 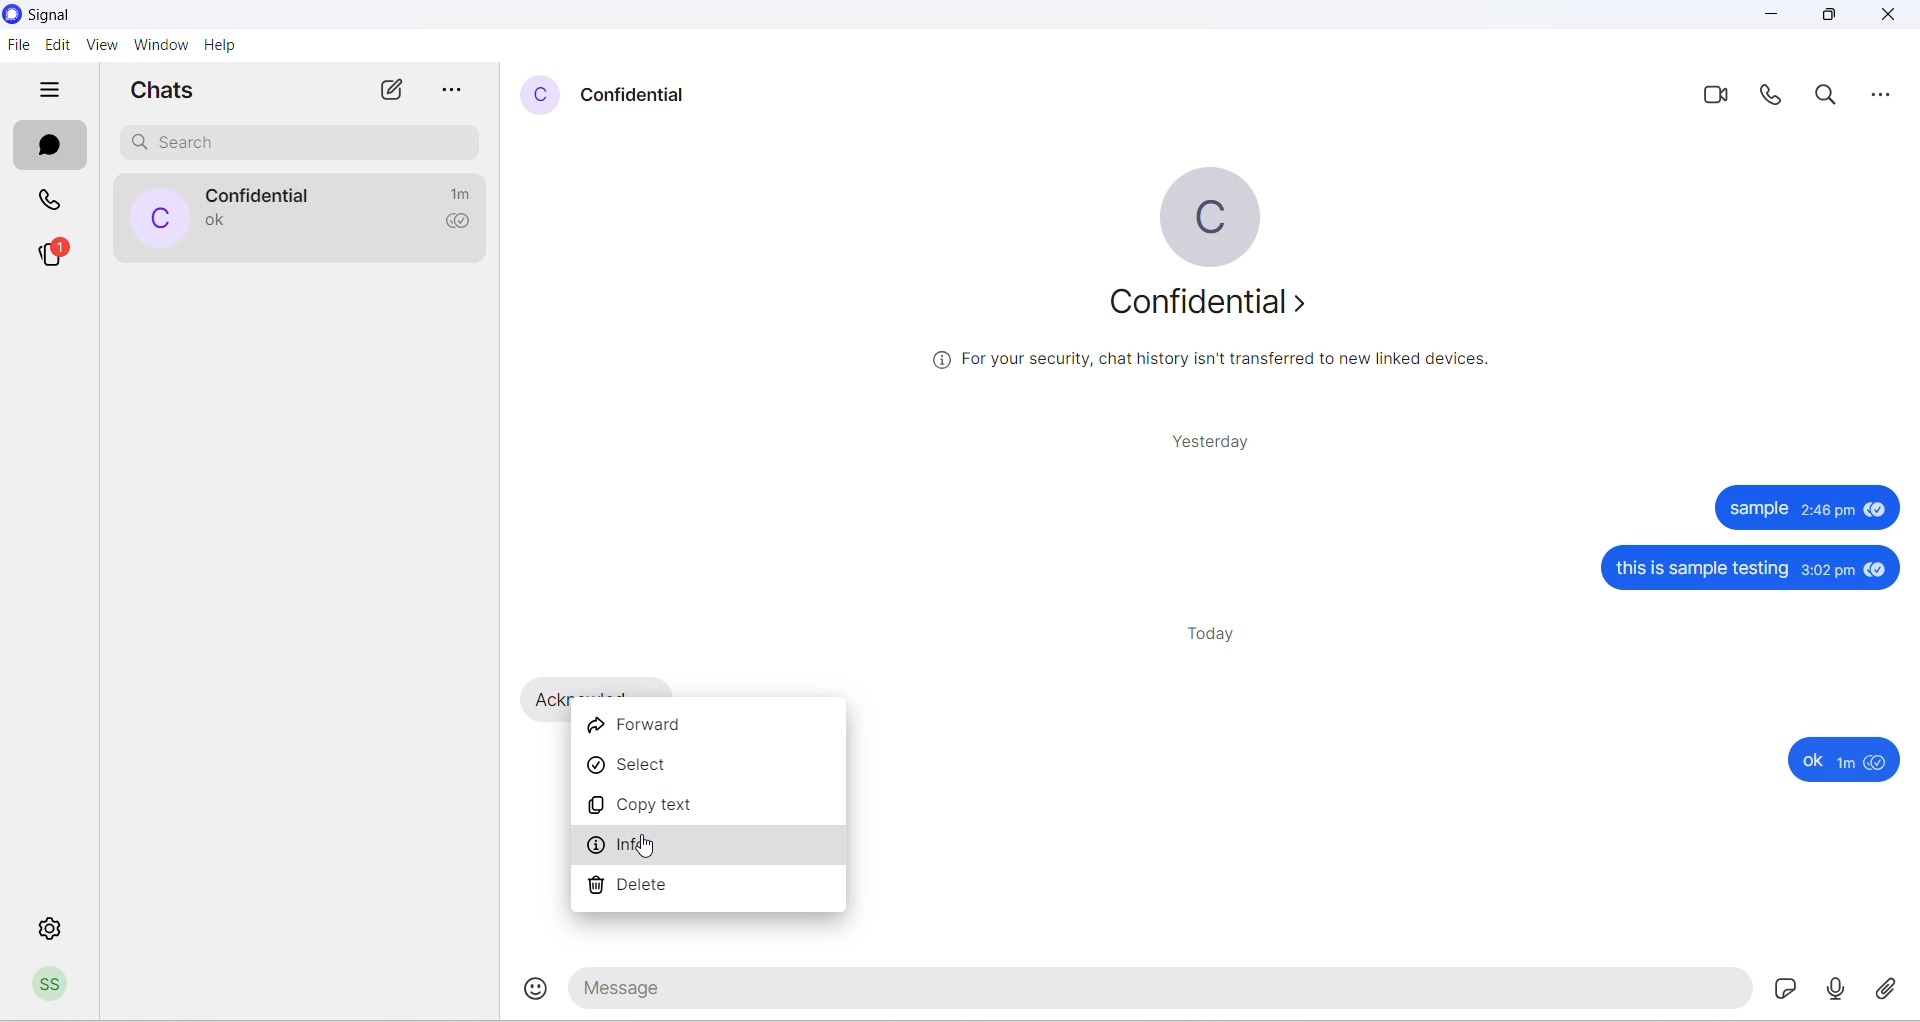 What do you see at coordinates (1892, 95) in the screenshot?
I see `more options` at bounding box center [1892, 95].